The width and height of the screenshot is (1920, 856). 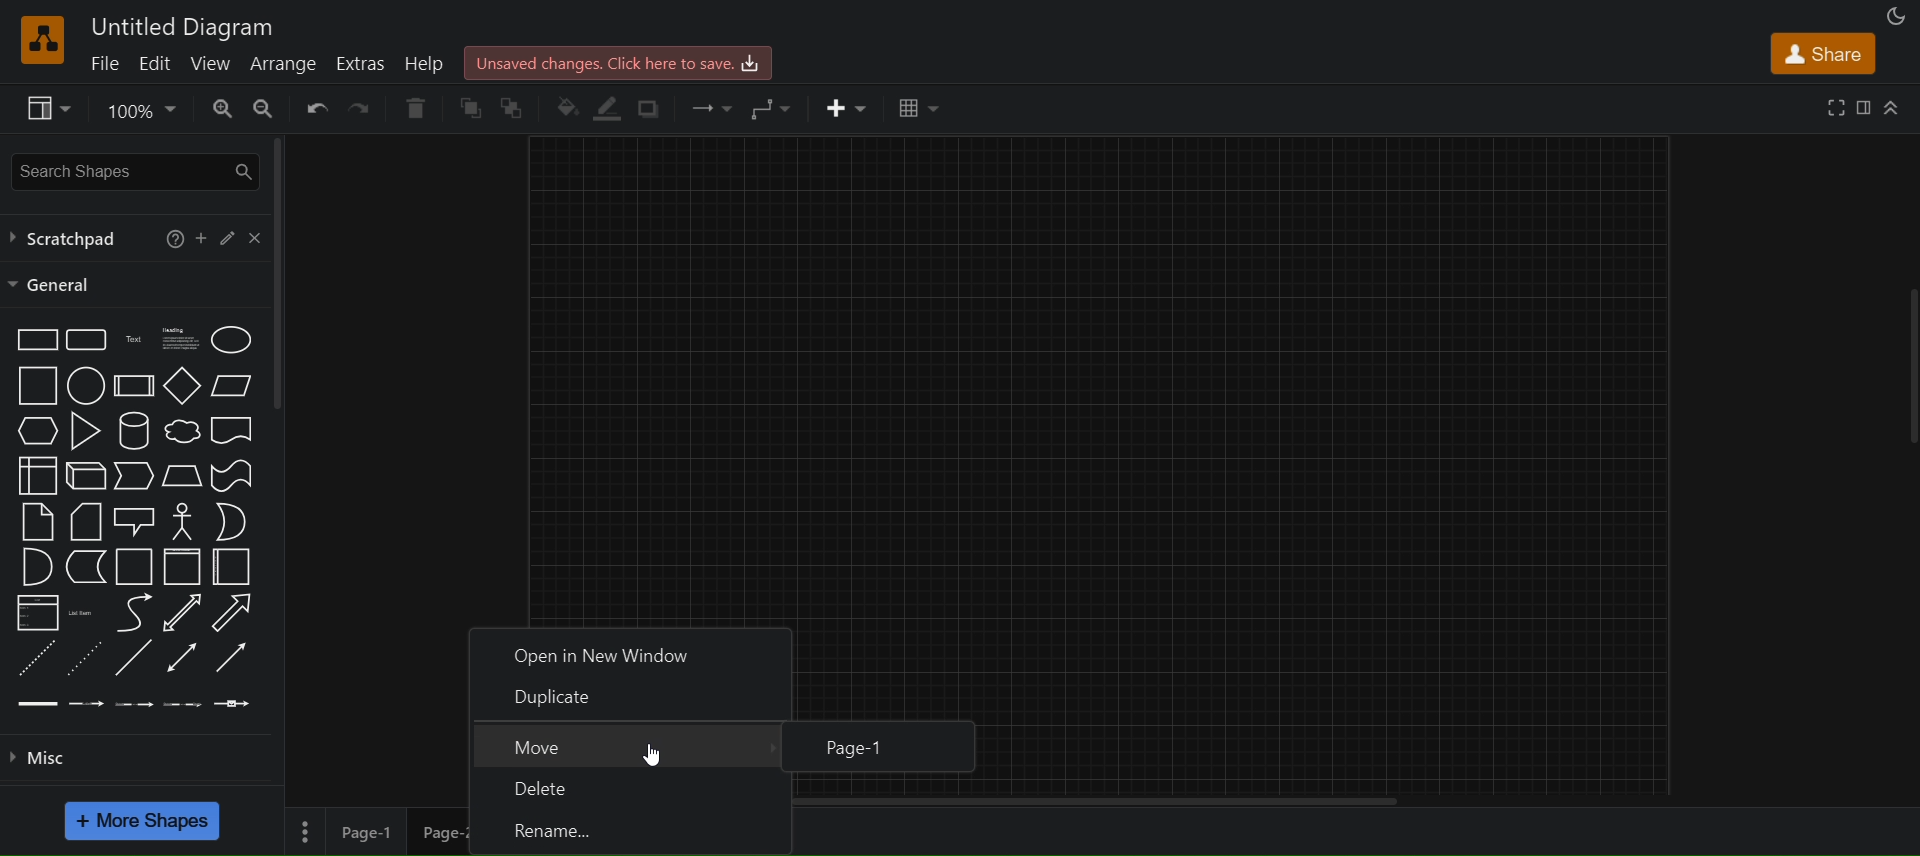 What do you see at coordinates (636, 789) in the screenshot?
I see `delete` at bounding box center [636, 789].